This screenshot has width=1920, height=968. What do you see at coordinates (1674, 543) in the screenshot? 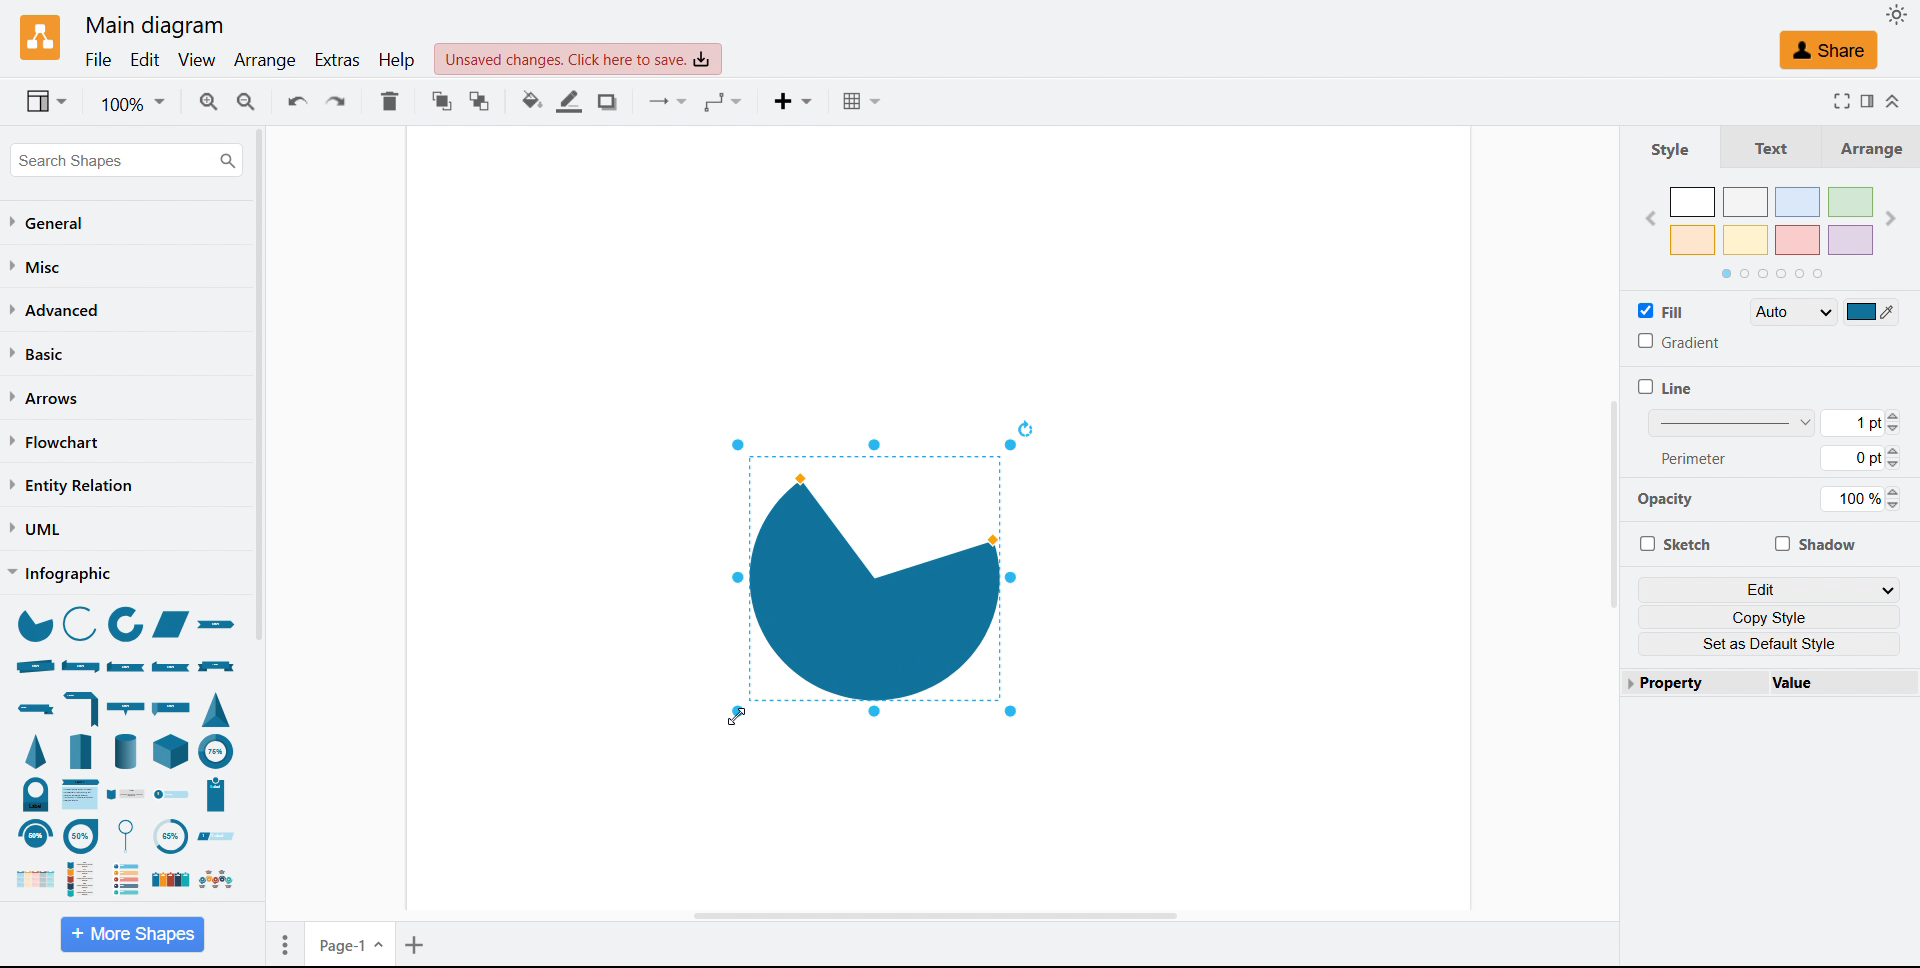
I see `Sketch ` at bounding box center [1674, 543].